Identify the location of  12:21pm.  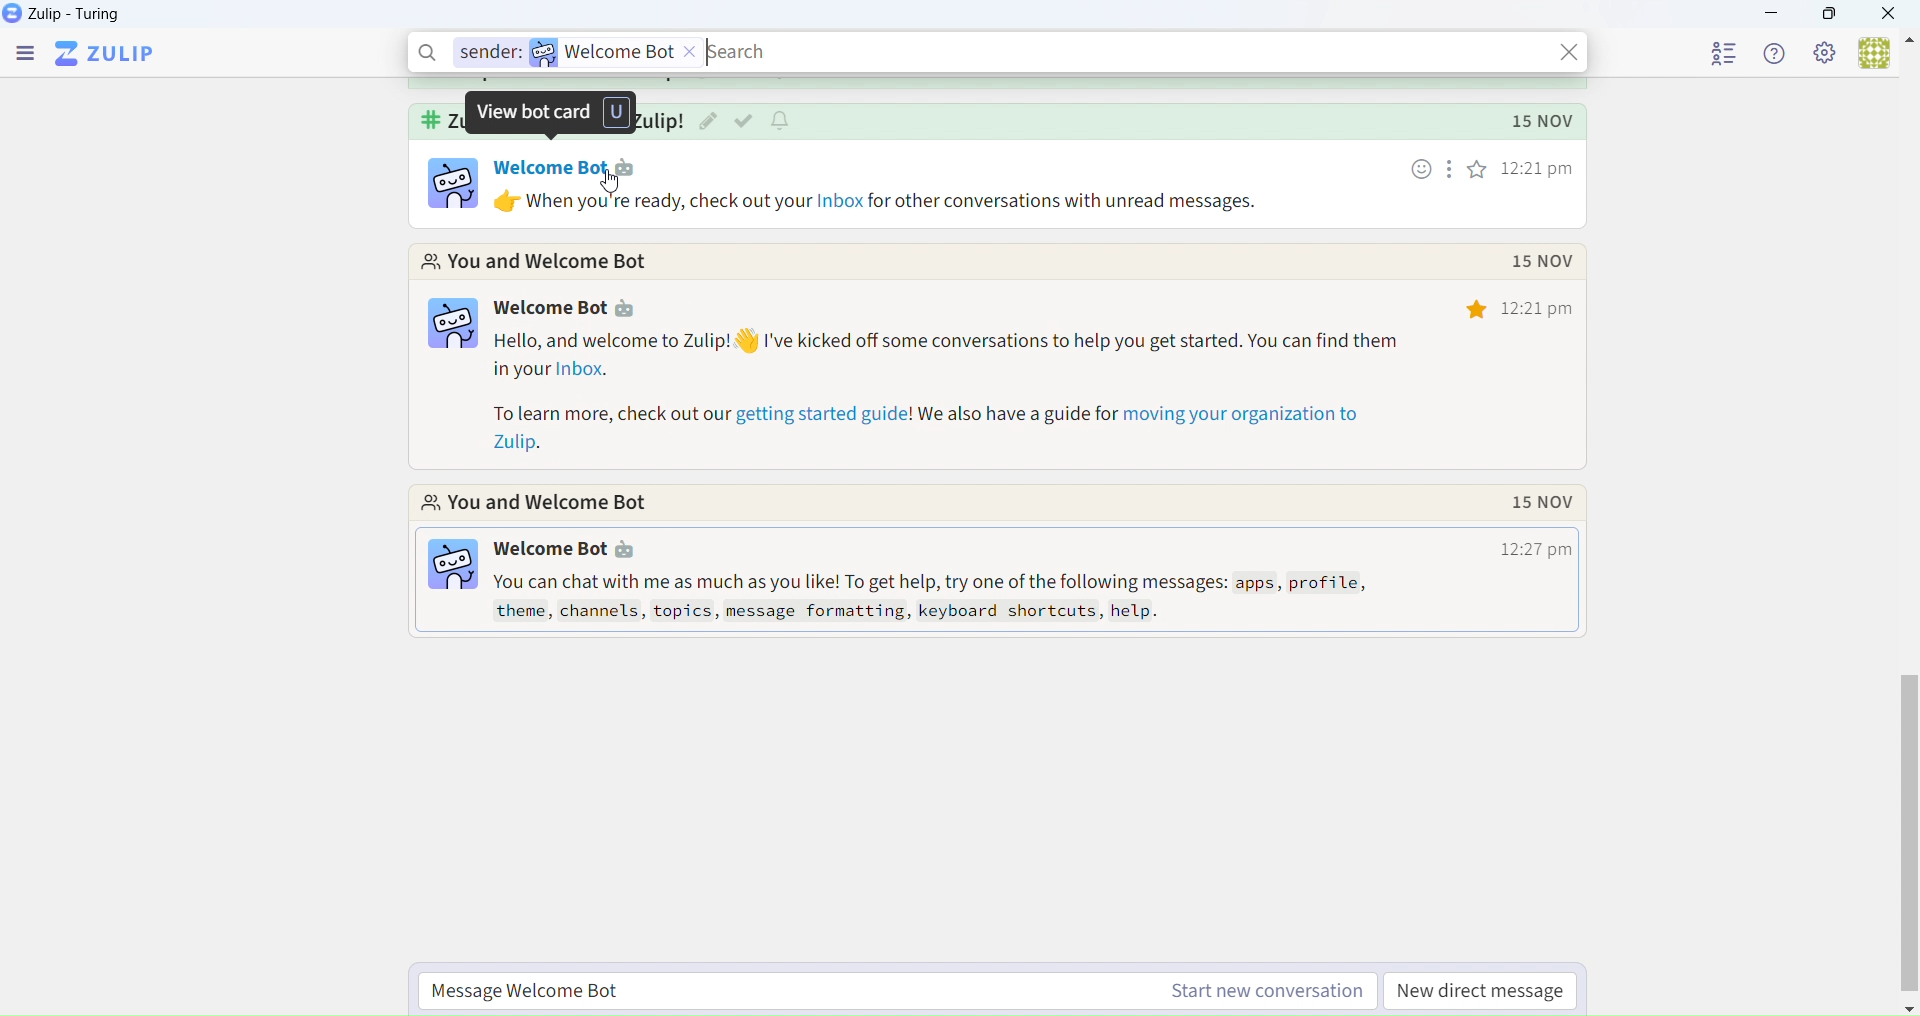
(1539, 312).